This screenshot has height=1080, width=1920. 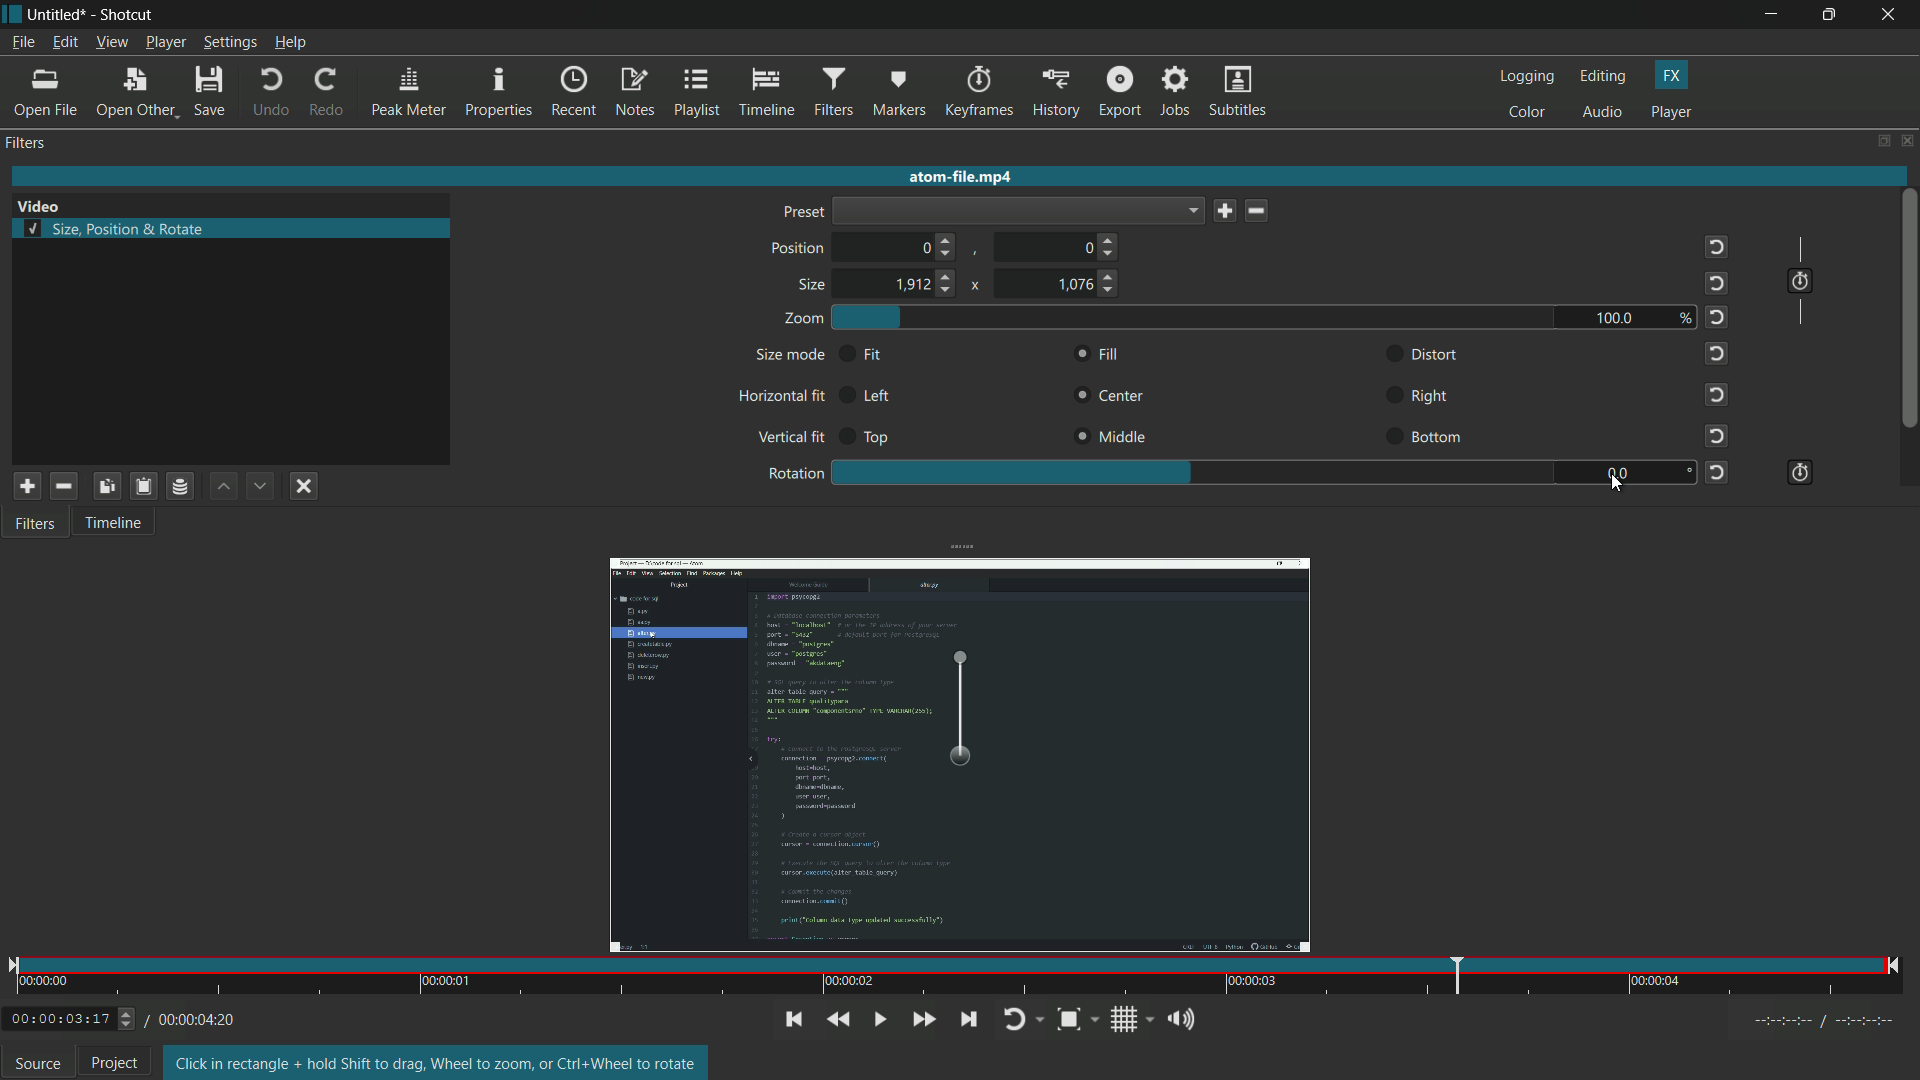 I want to click on /00:00:03:17, so click(x=66, y=1020).